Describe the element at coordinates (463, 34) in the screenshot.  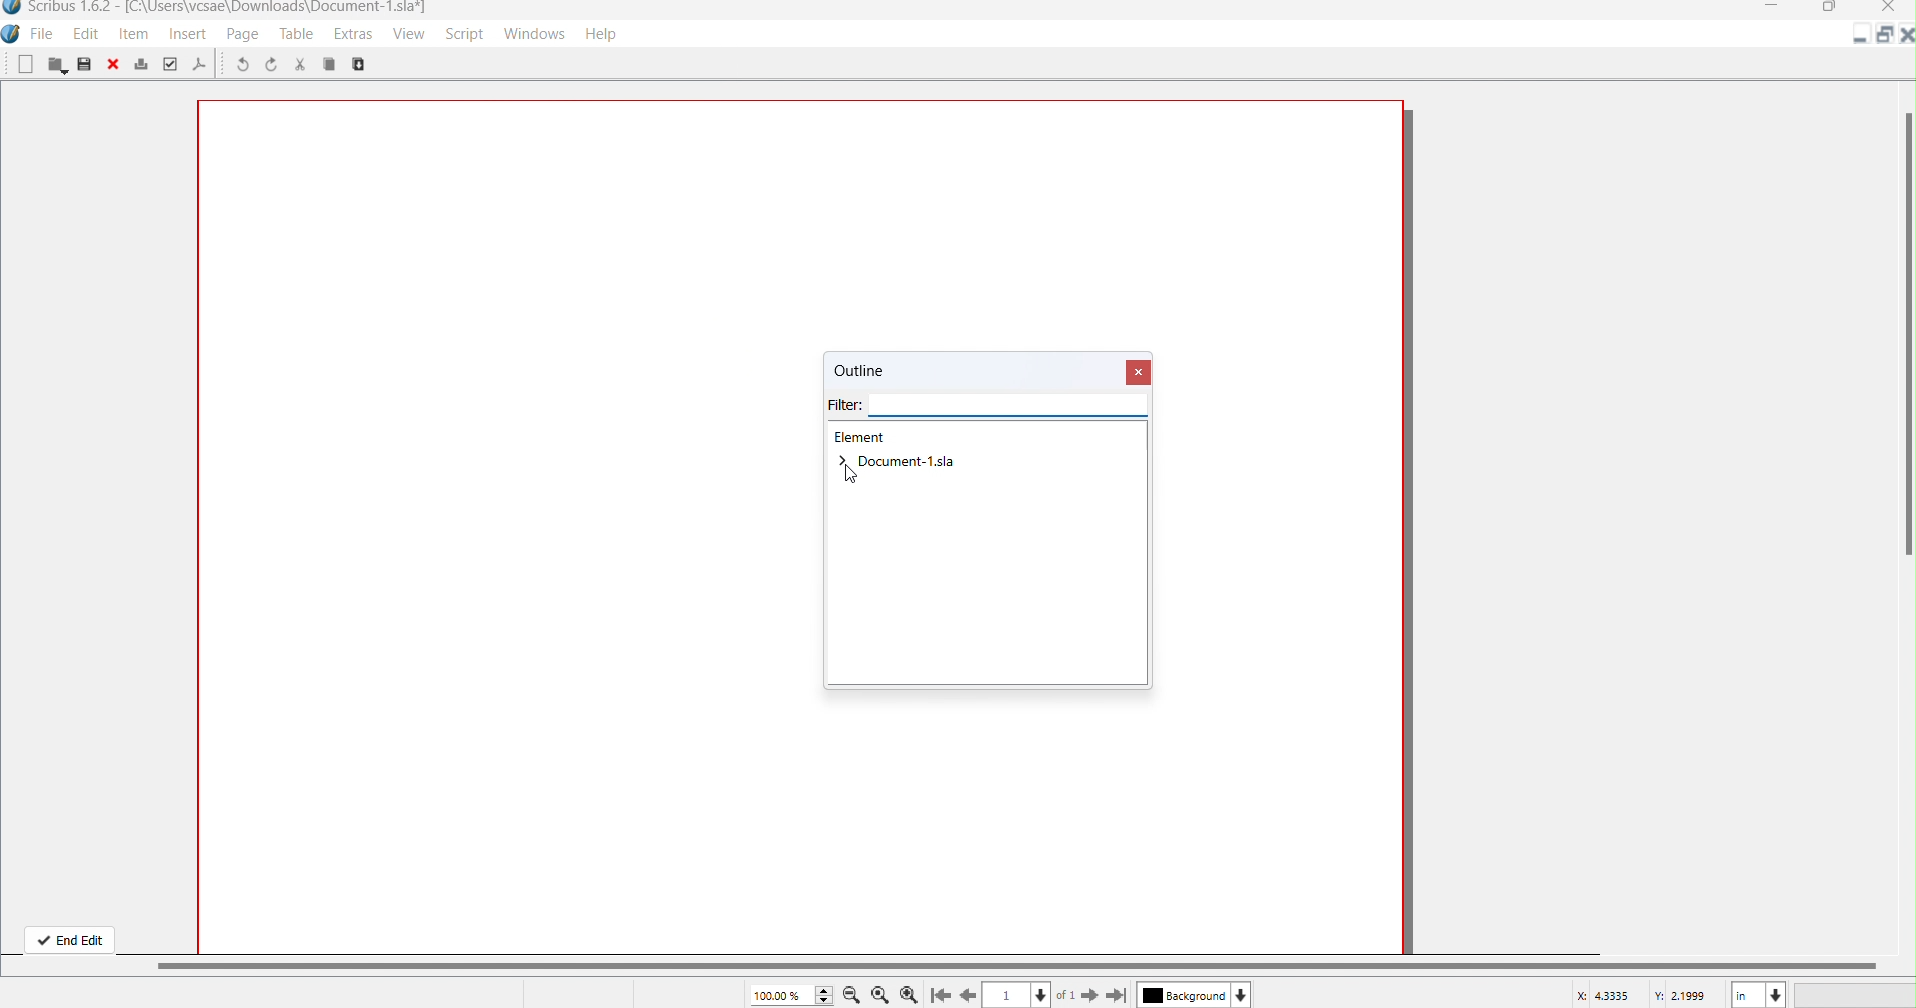
I see `script` at that location.